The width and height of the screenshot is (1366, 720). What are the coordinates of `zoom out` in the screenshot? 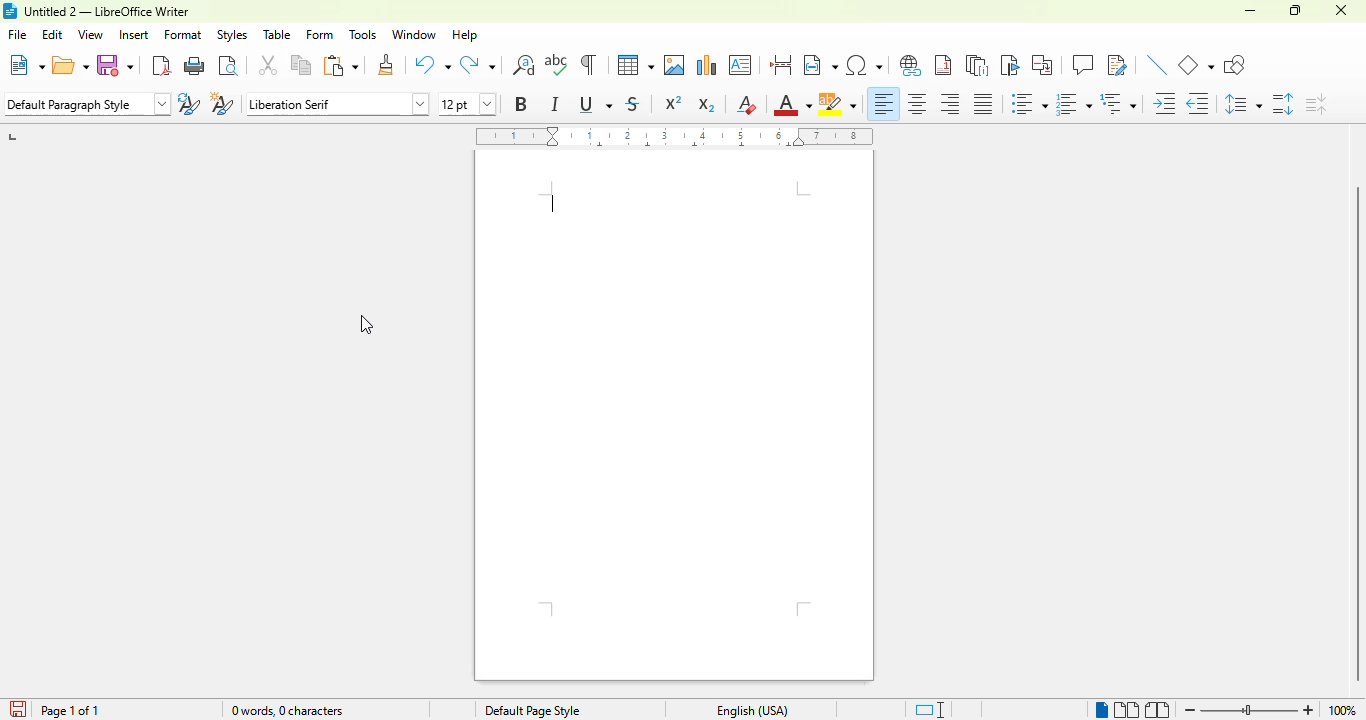 It's located at (1191, 710).